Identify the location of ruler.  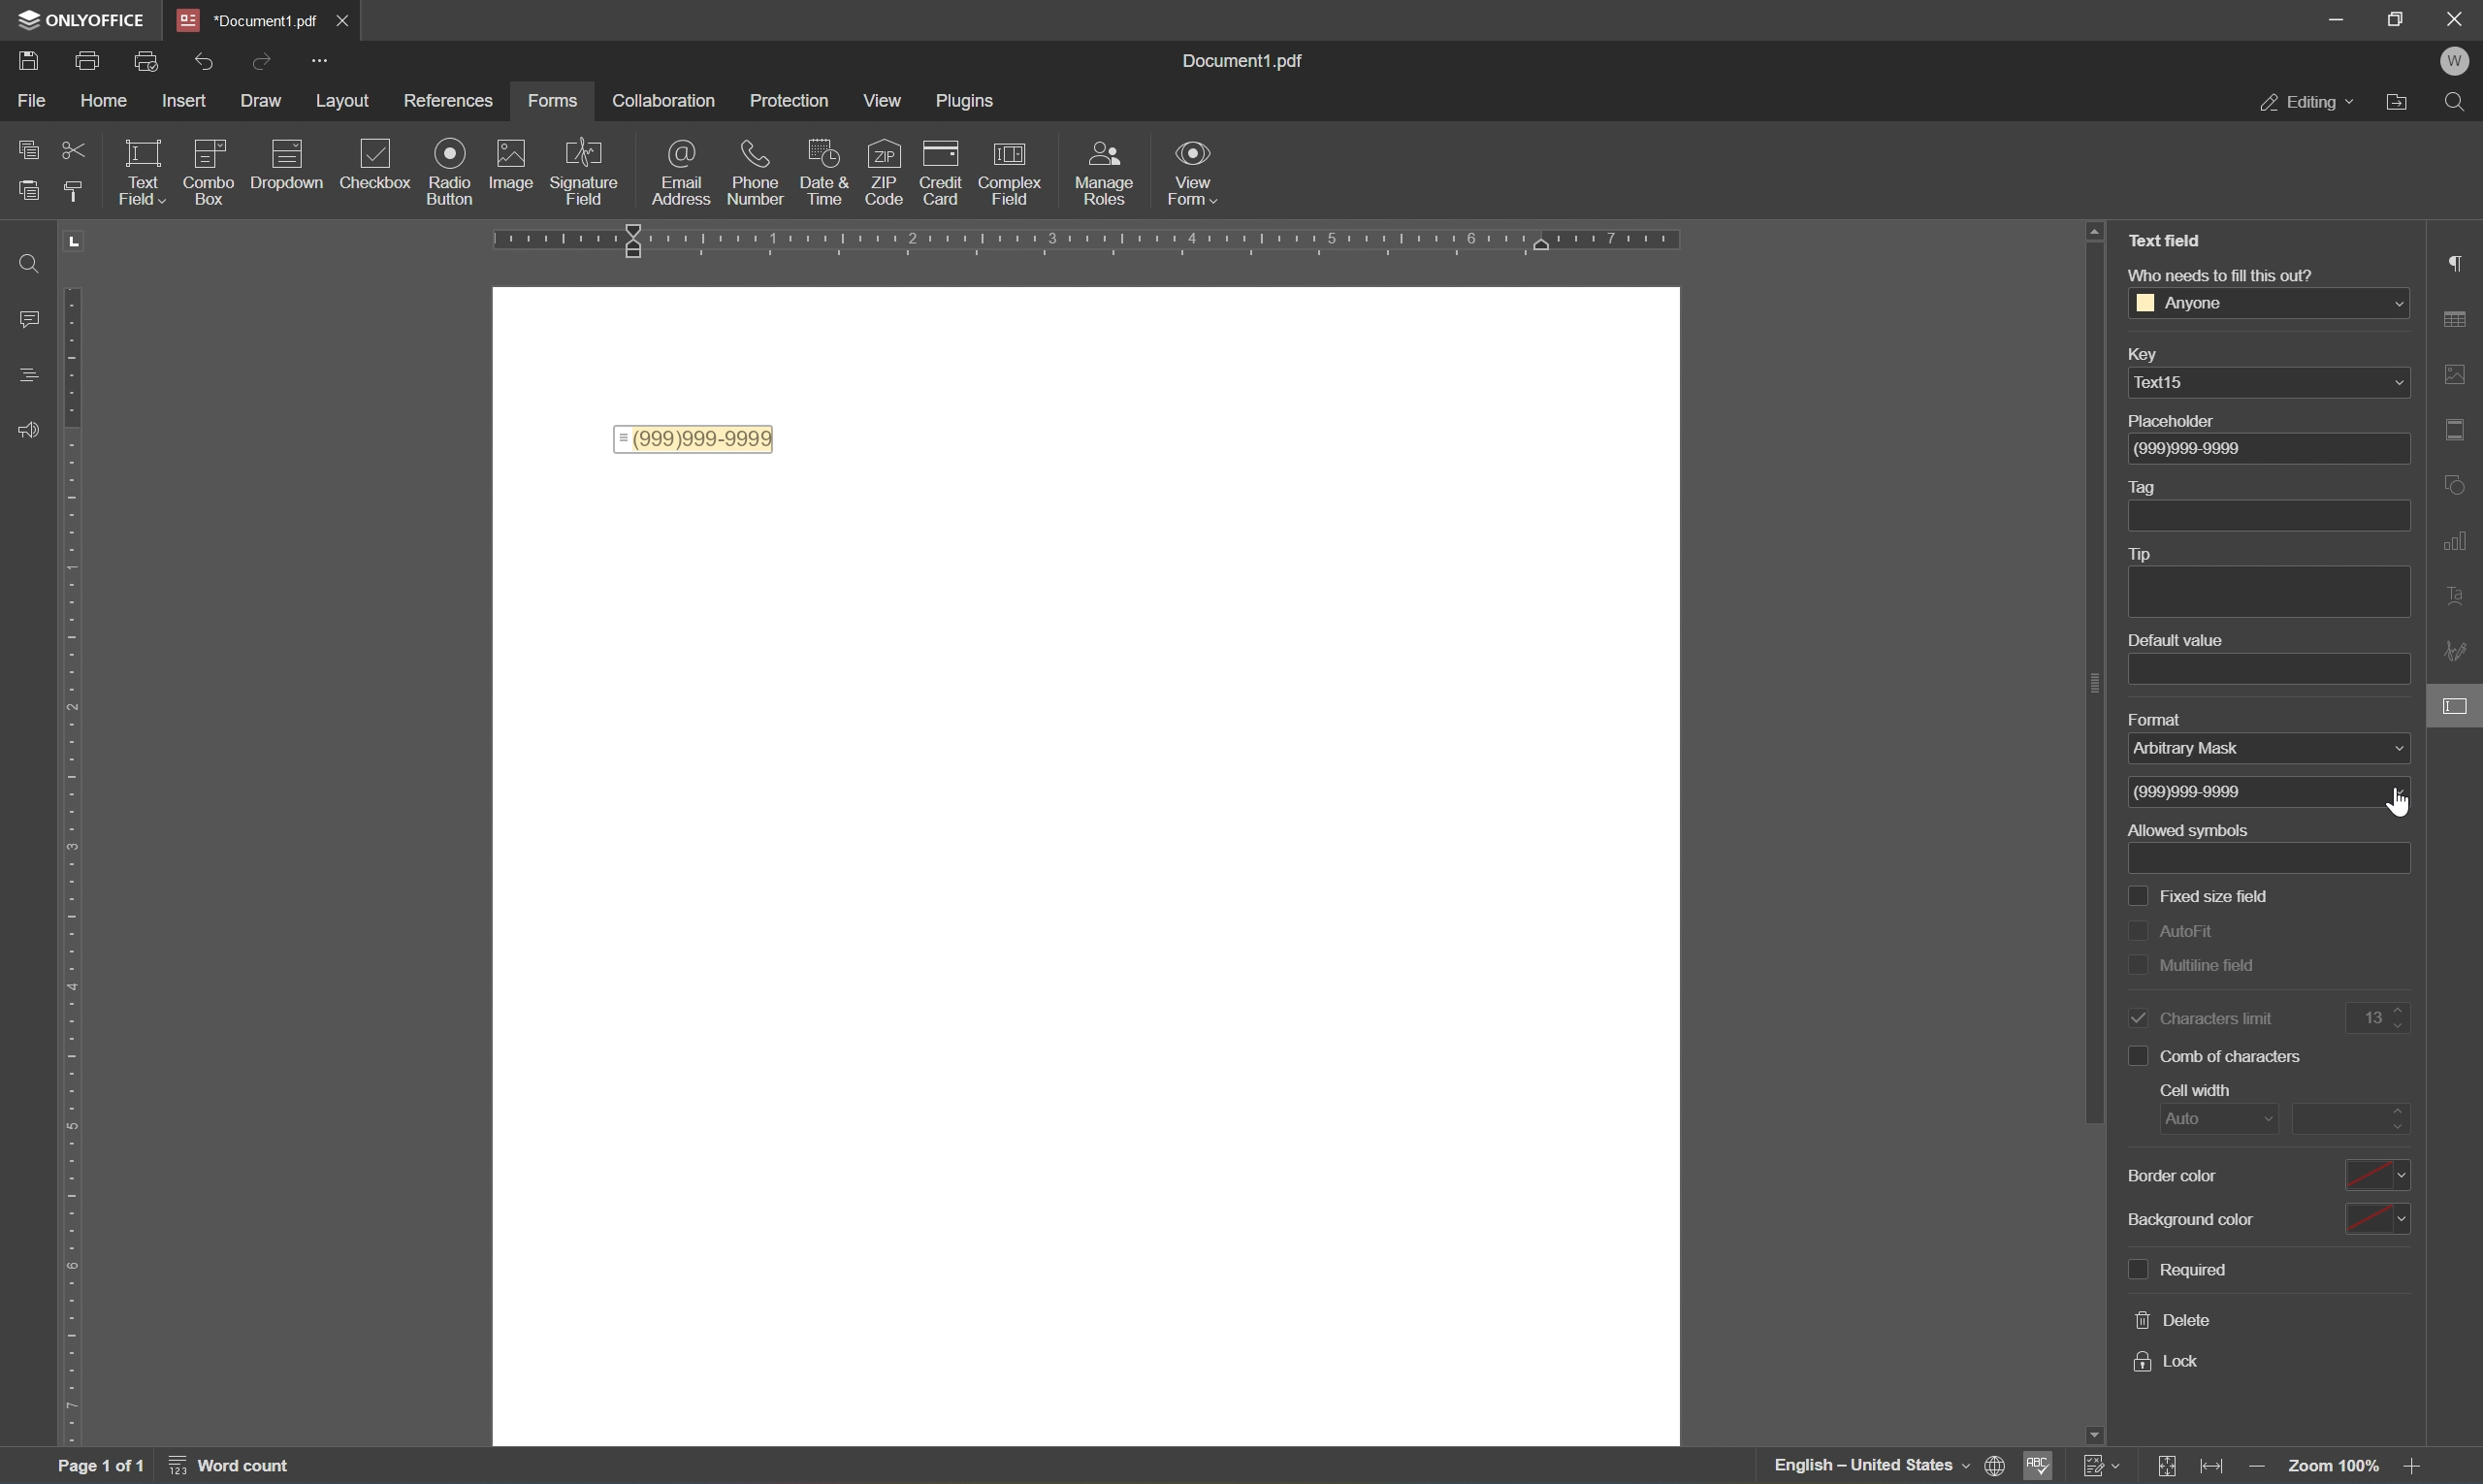
(82, 836).